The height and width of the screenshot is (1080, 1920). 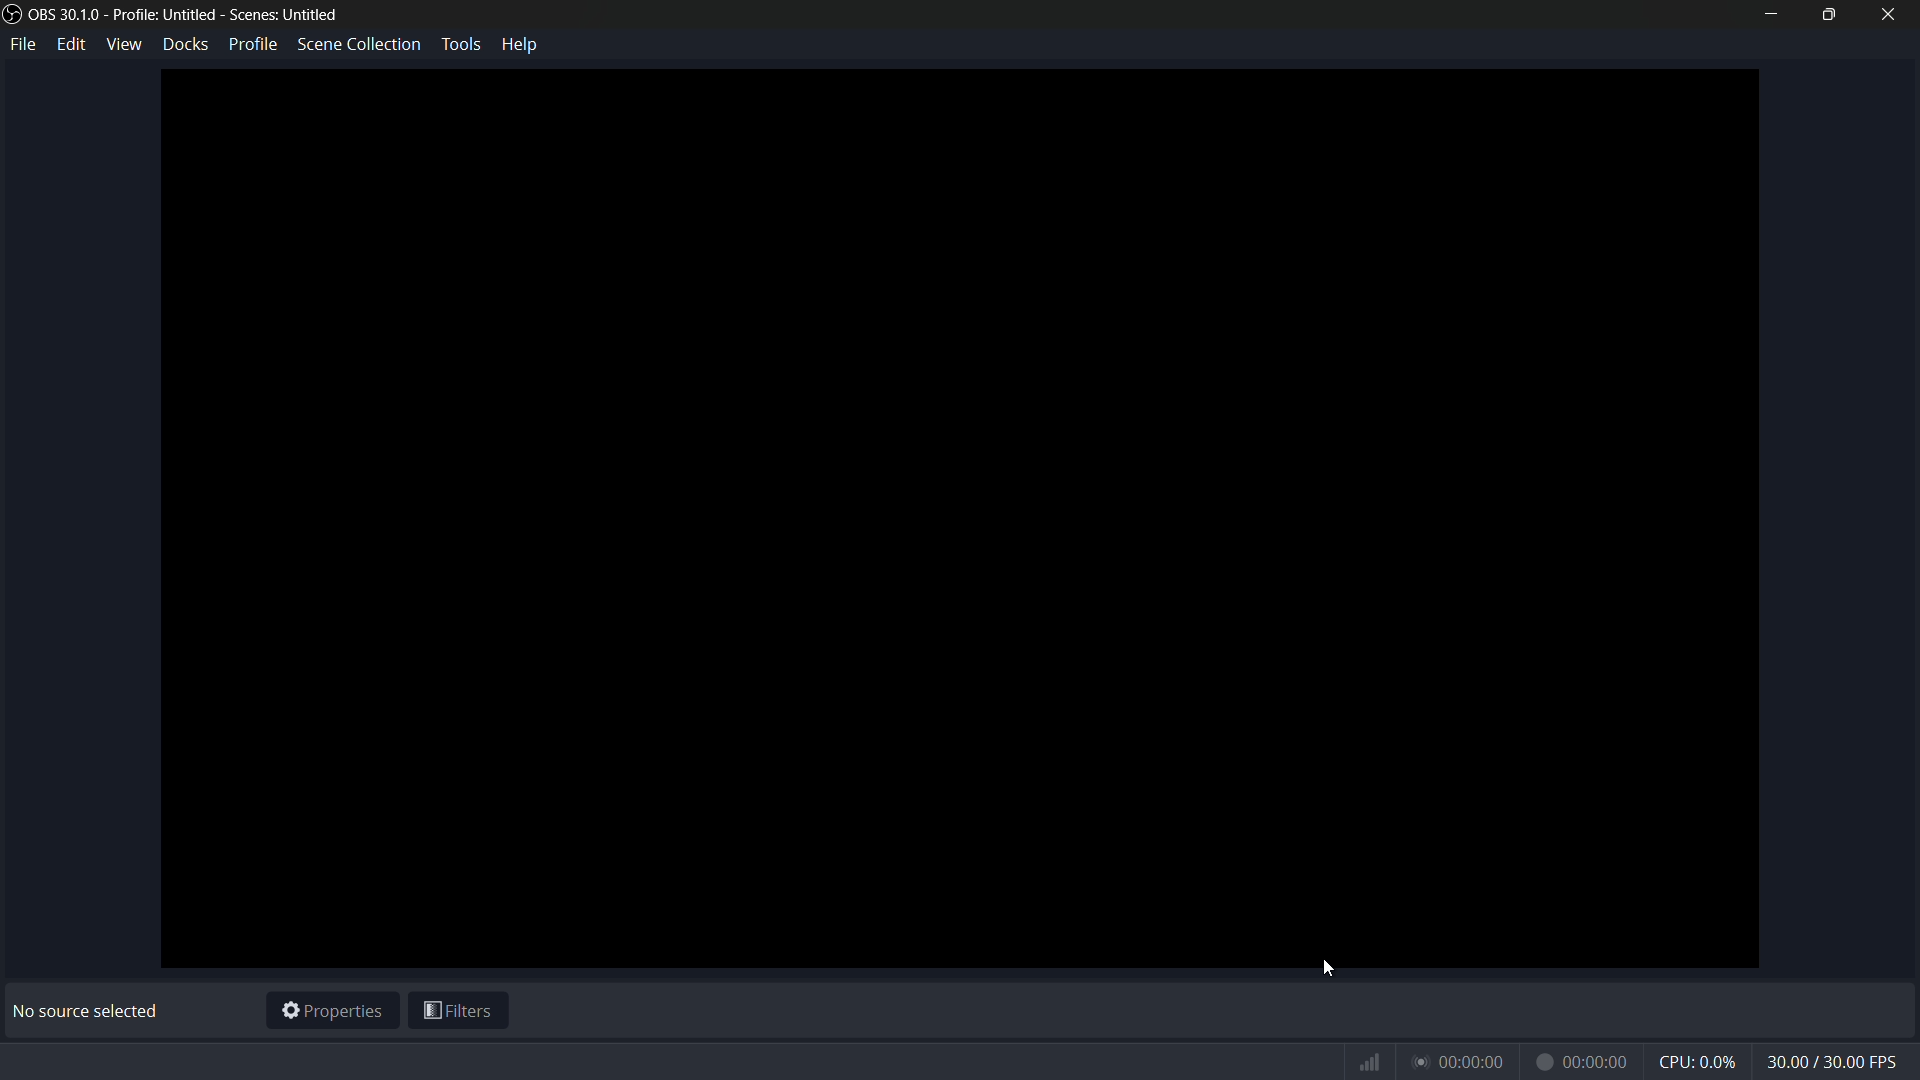 I want to click on help menu, so click(x=522, y=43).